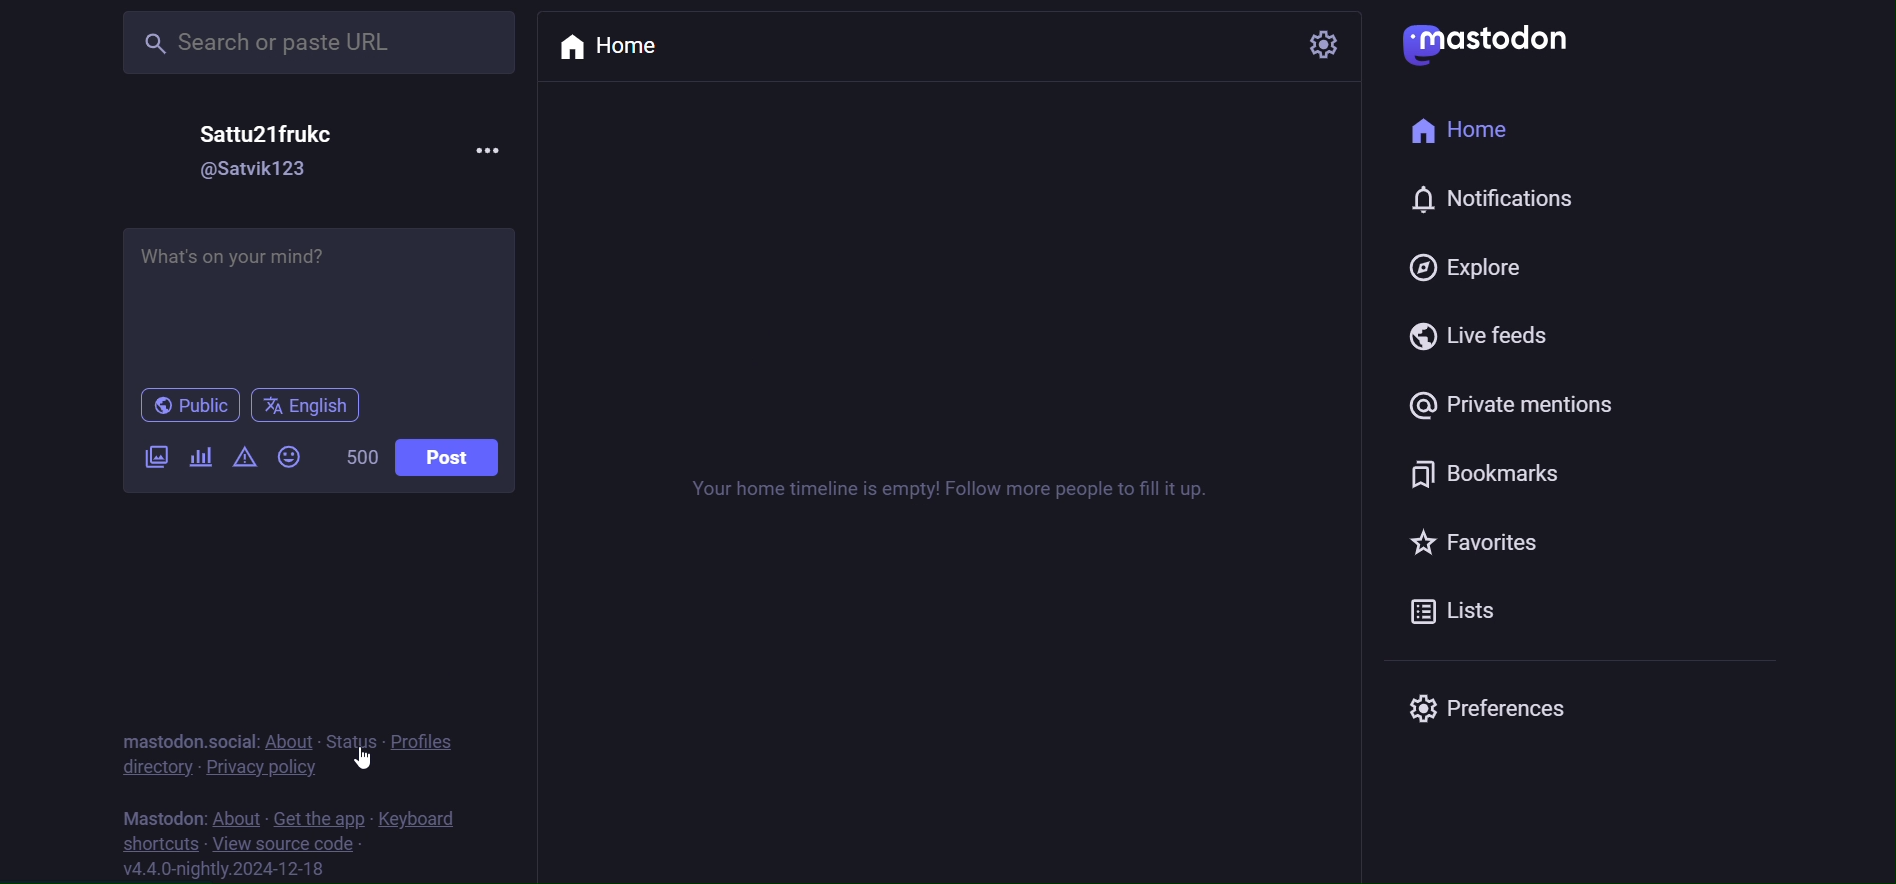  What do you see at coordinates (489, 148) in the screenshot?
I see `Menu` at bounding box center [489, 148].